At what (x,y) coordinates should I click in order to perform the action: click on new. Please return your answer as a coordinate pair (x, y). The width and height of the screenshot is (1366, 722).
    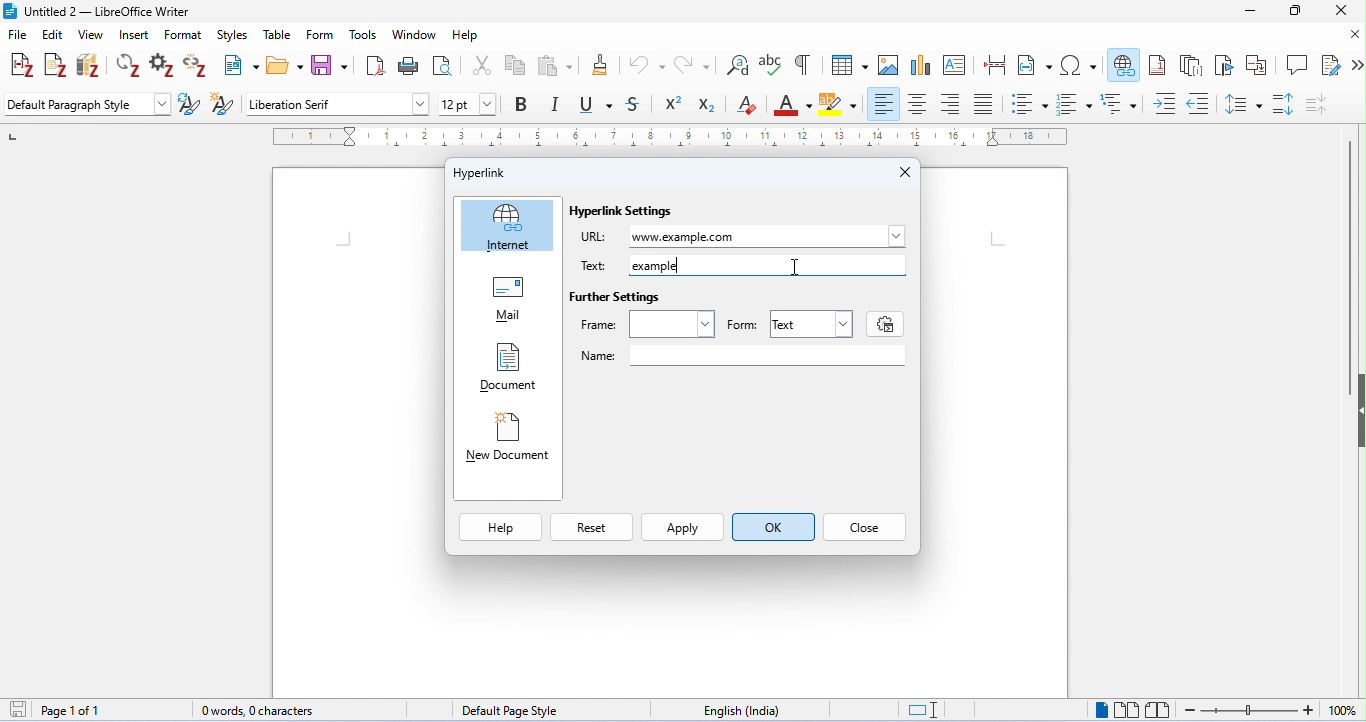
    Looking at the image, I should click on (239, 65).